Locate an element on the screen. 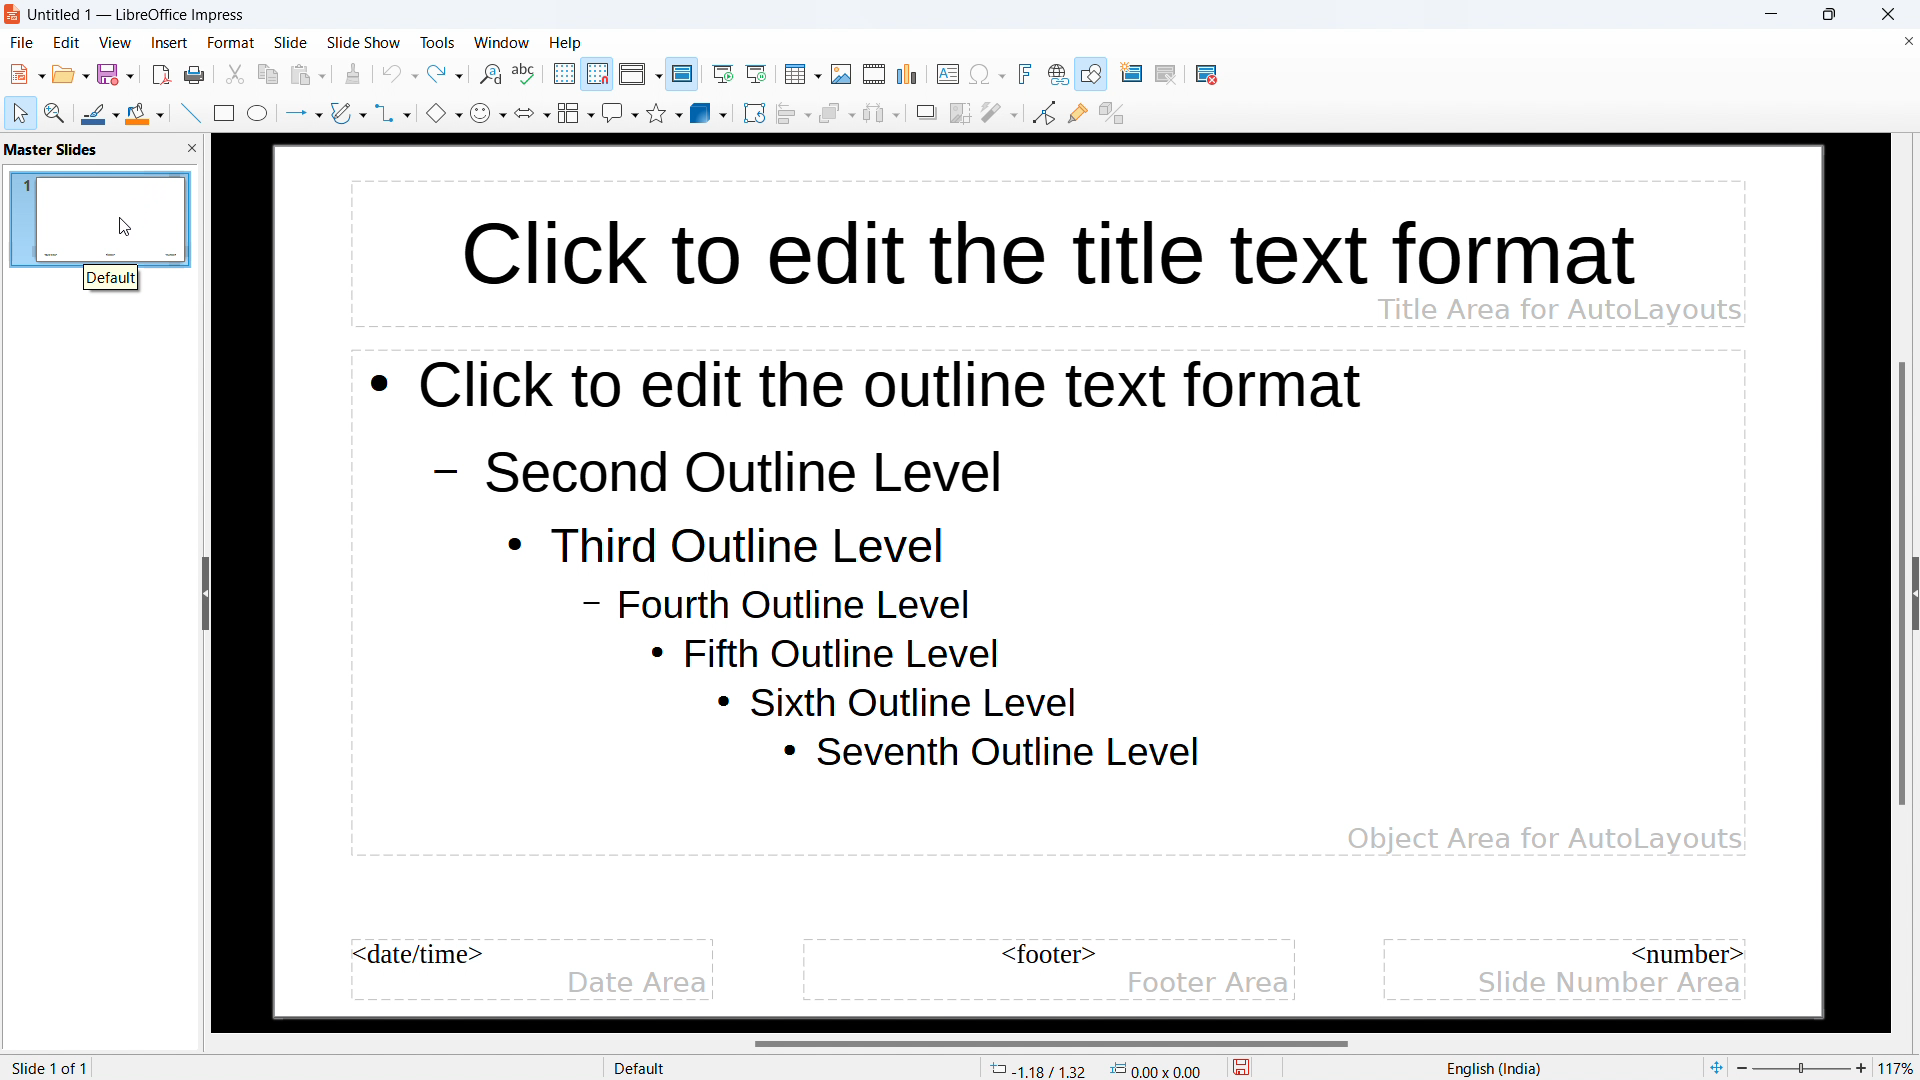  slide 1 of 1 is located at coordinates (49, 1068).